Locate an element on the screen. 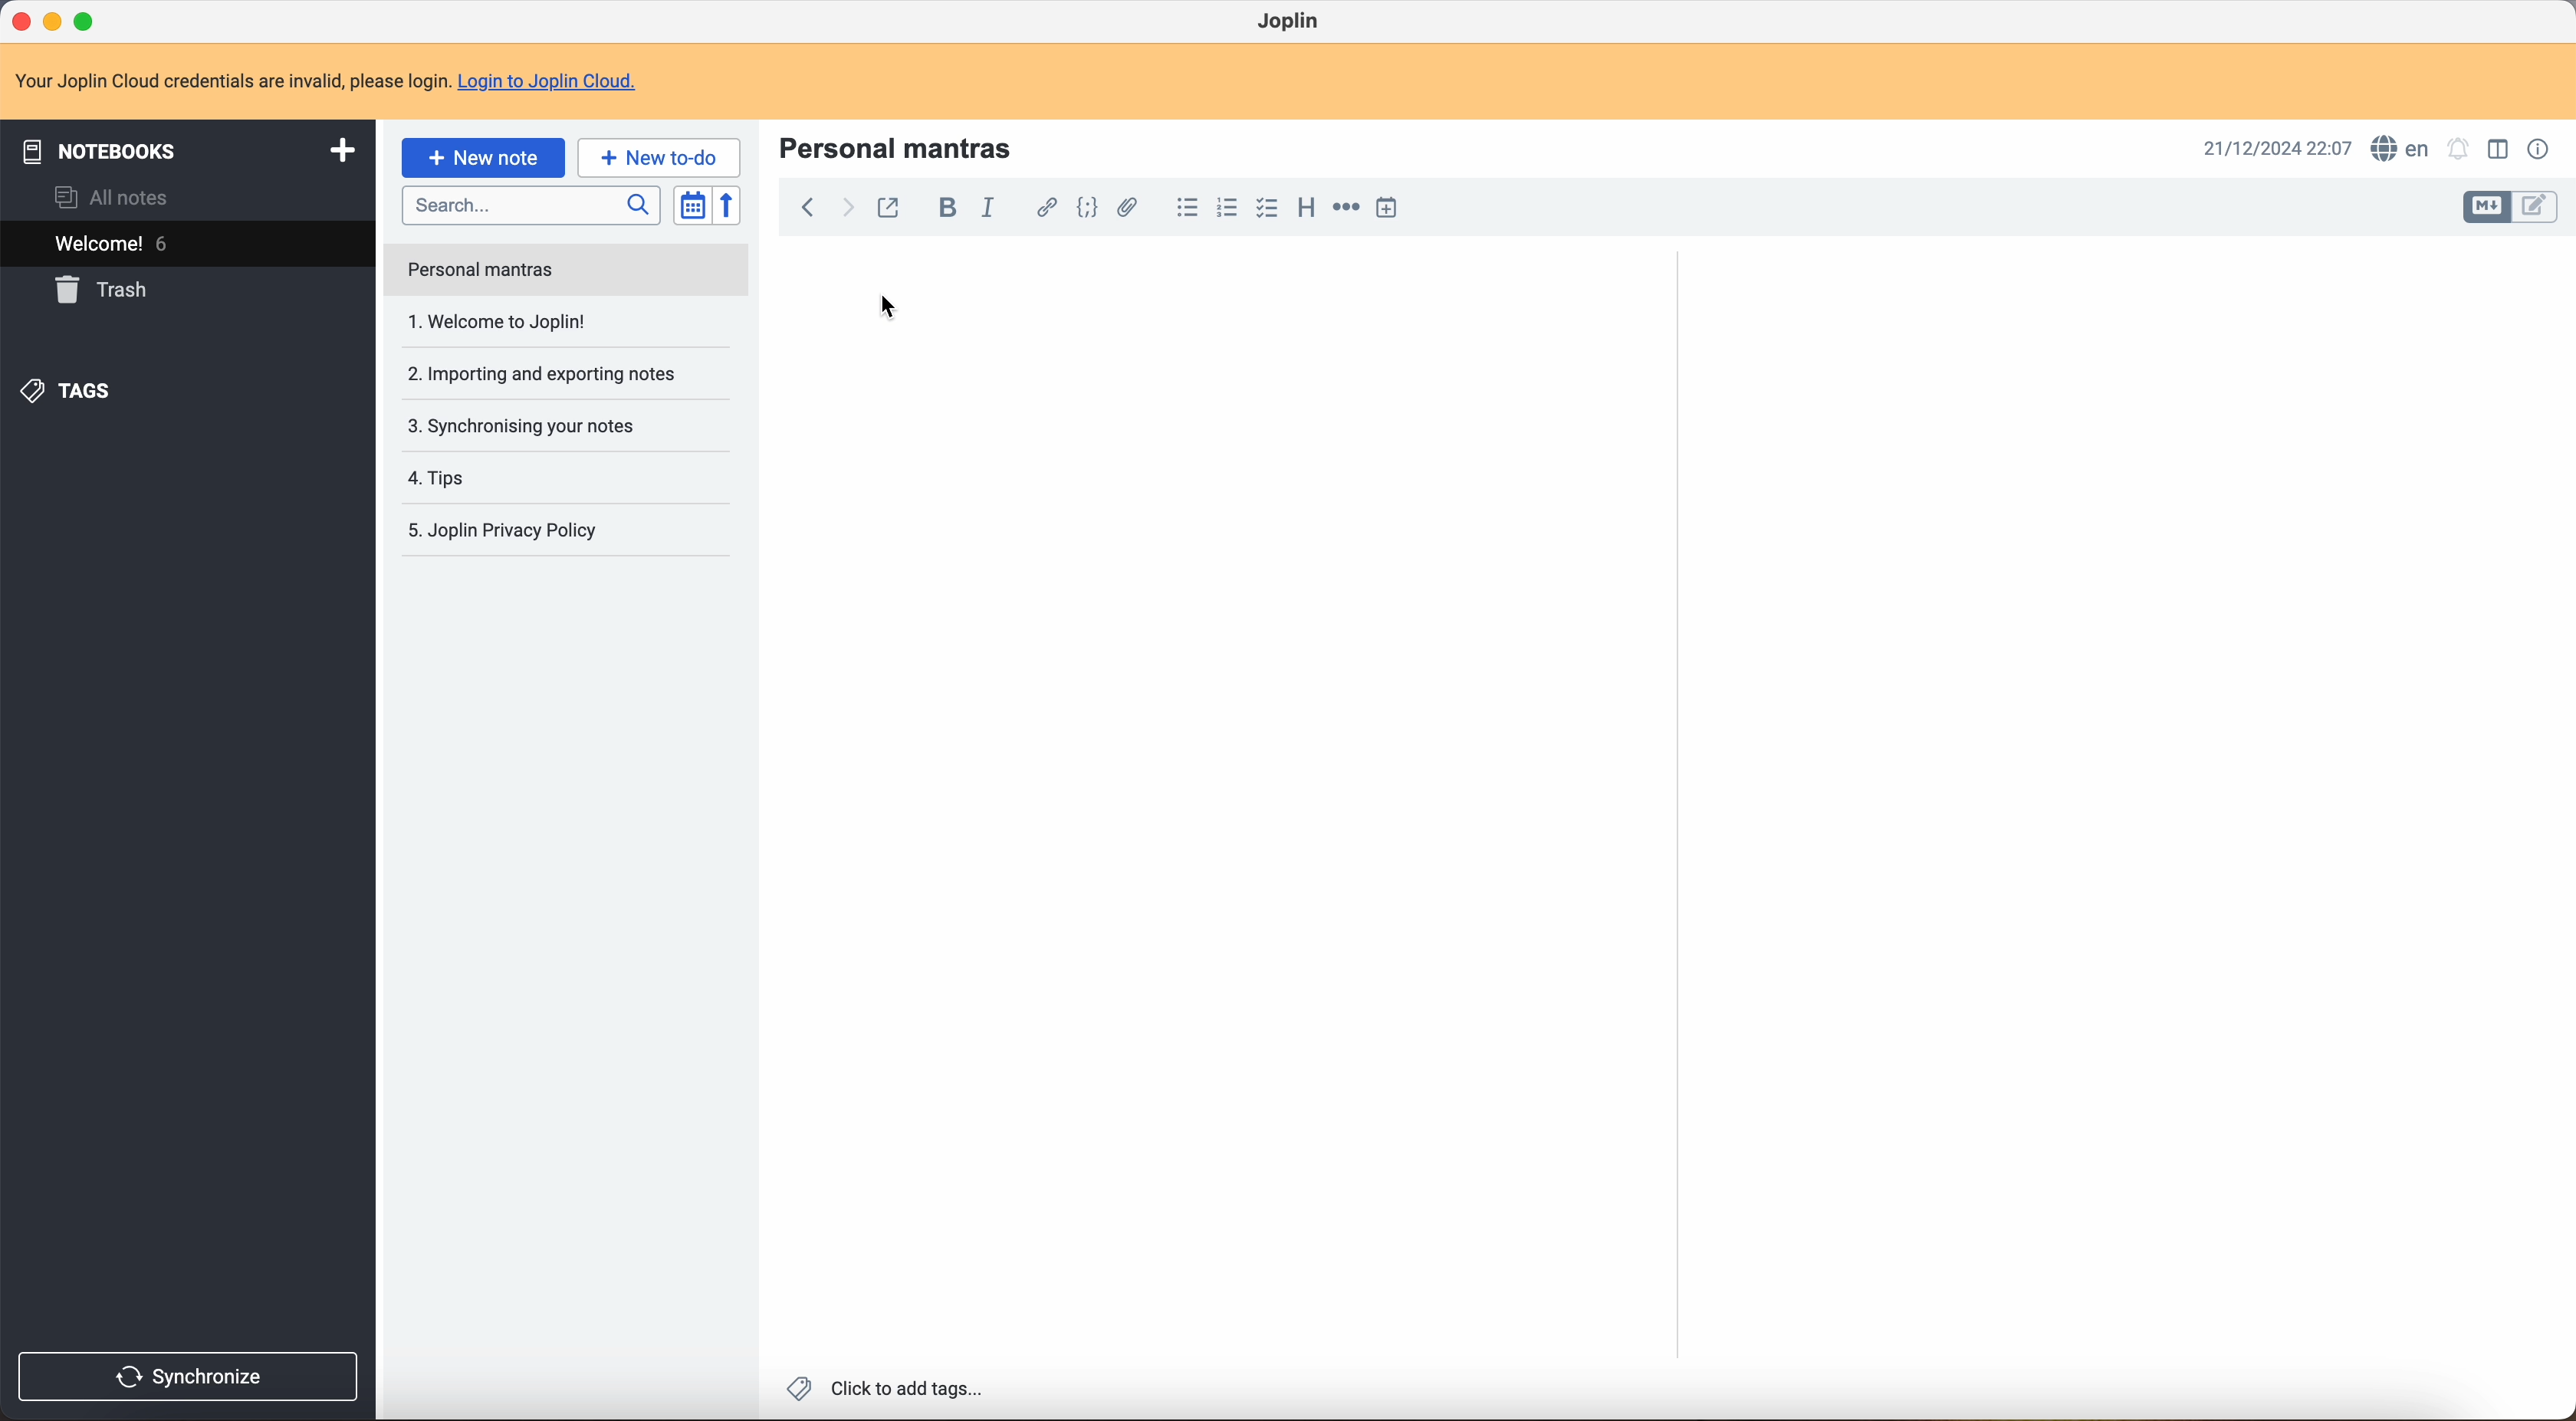 The height and width of the screenshot is (1421, 2576). minimize program is located at coordinates (53, 20).